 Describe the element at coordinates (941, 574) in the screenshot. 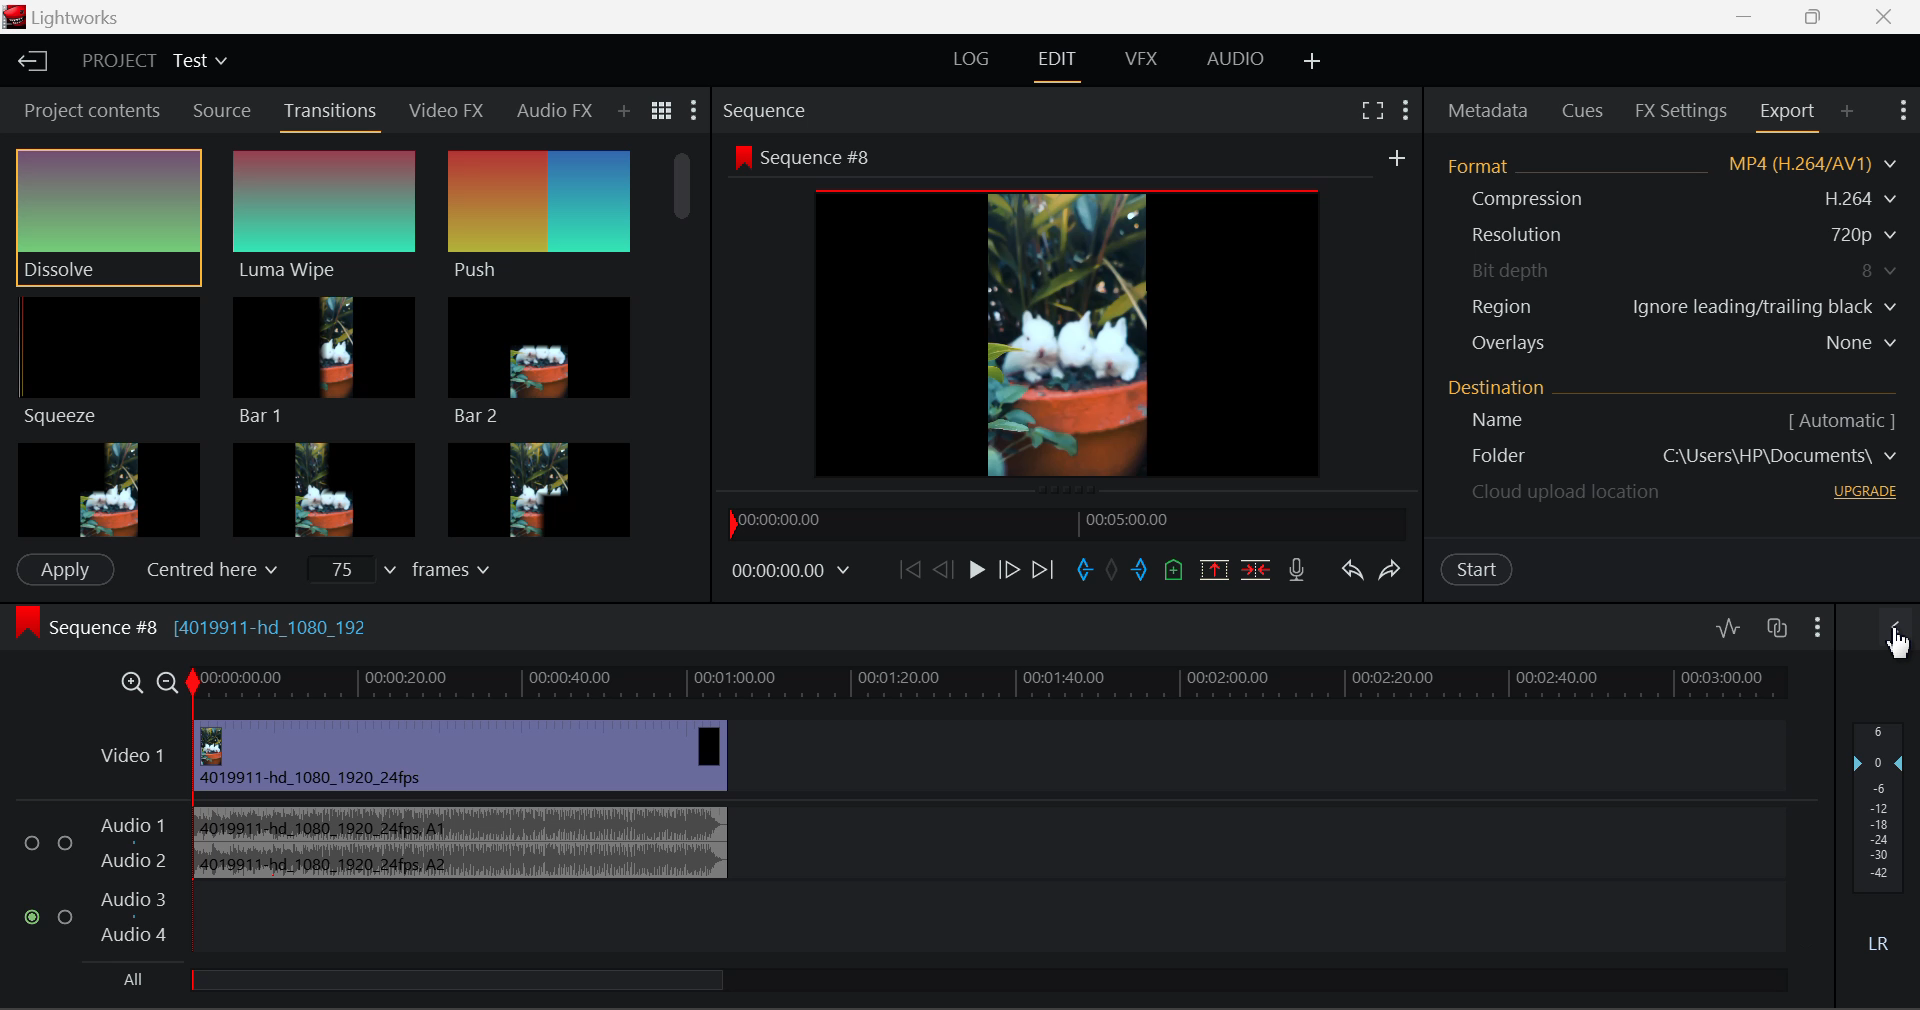

I see `Go Back` at that location.